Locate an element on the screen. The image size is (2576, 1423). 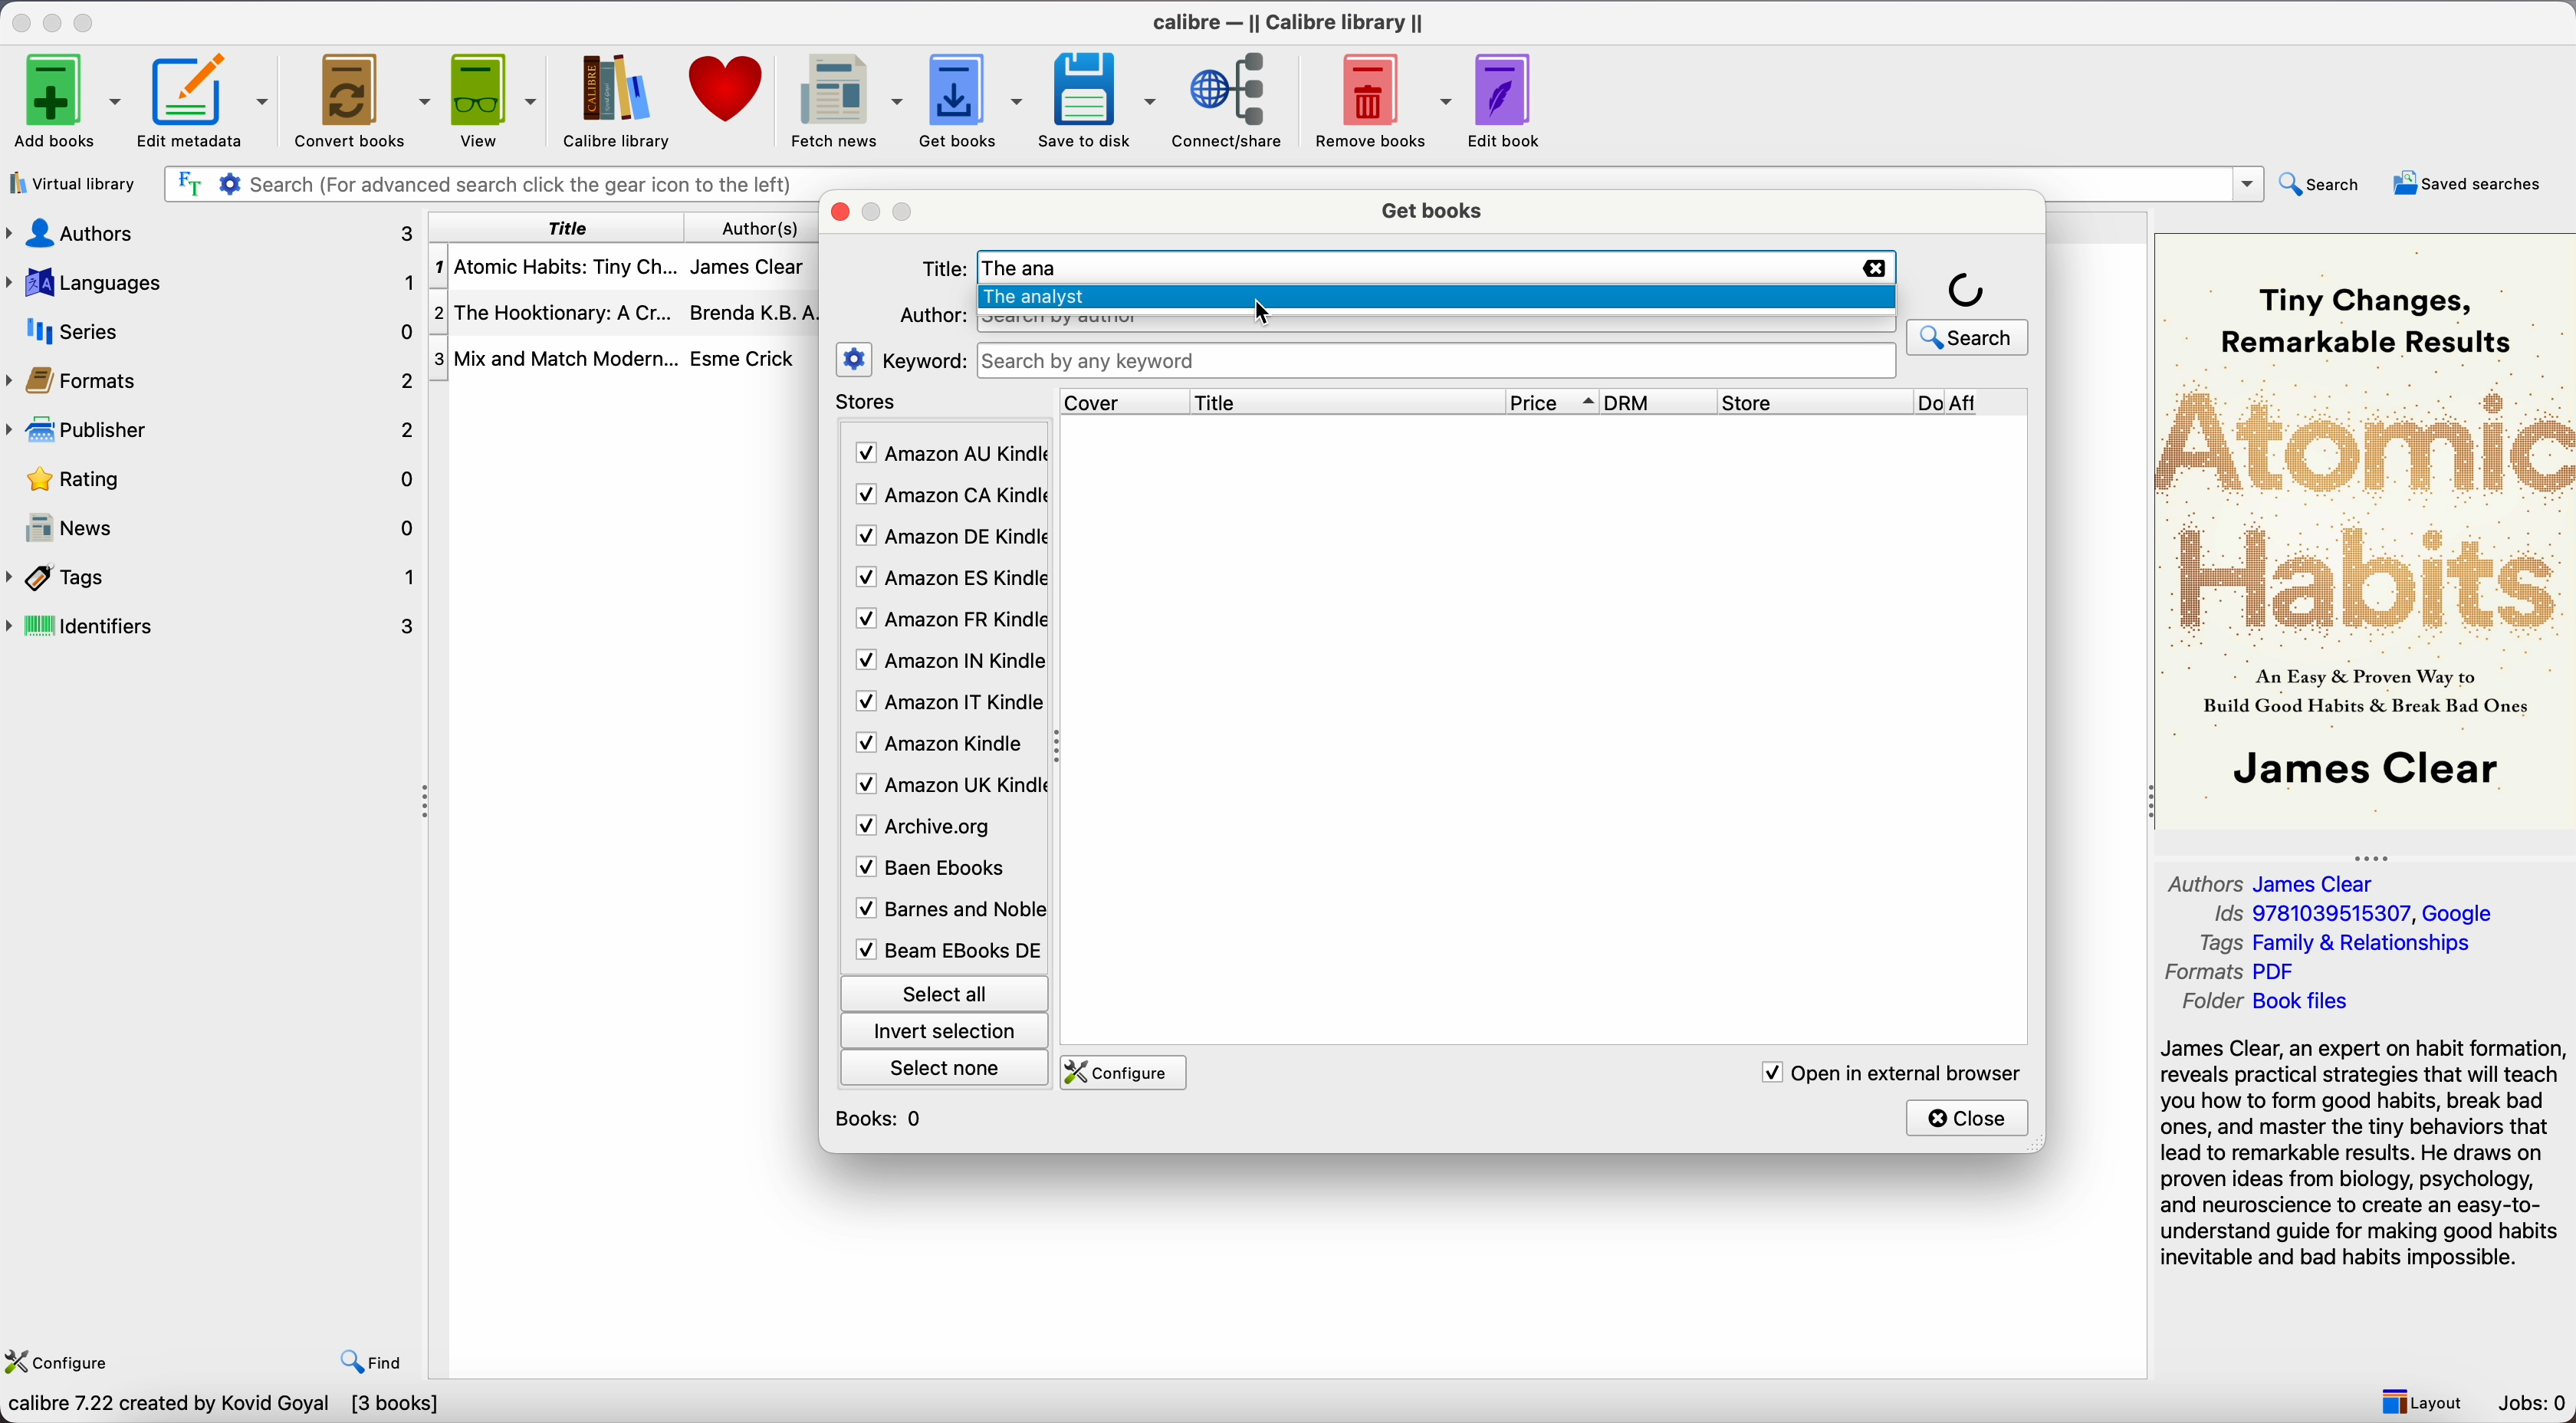
Brenda K.B.A... is located at coordinates (760, 312).